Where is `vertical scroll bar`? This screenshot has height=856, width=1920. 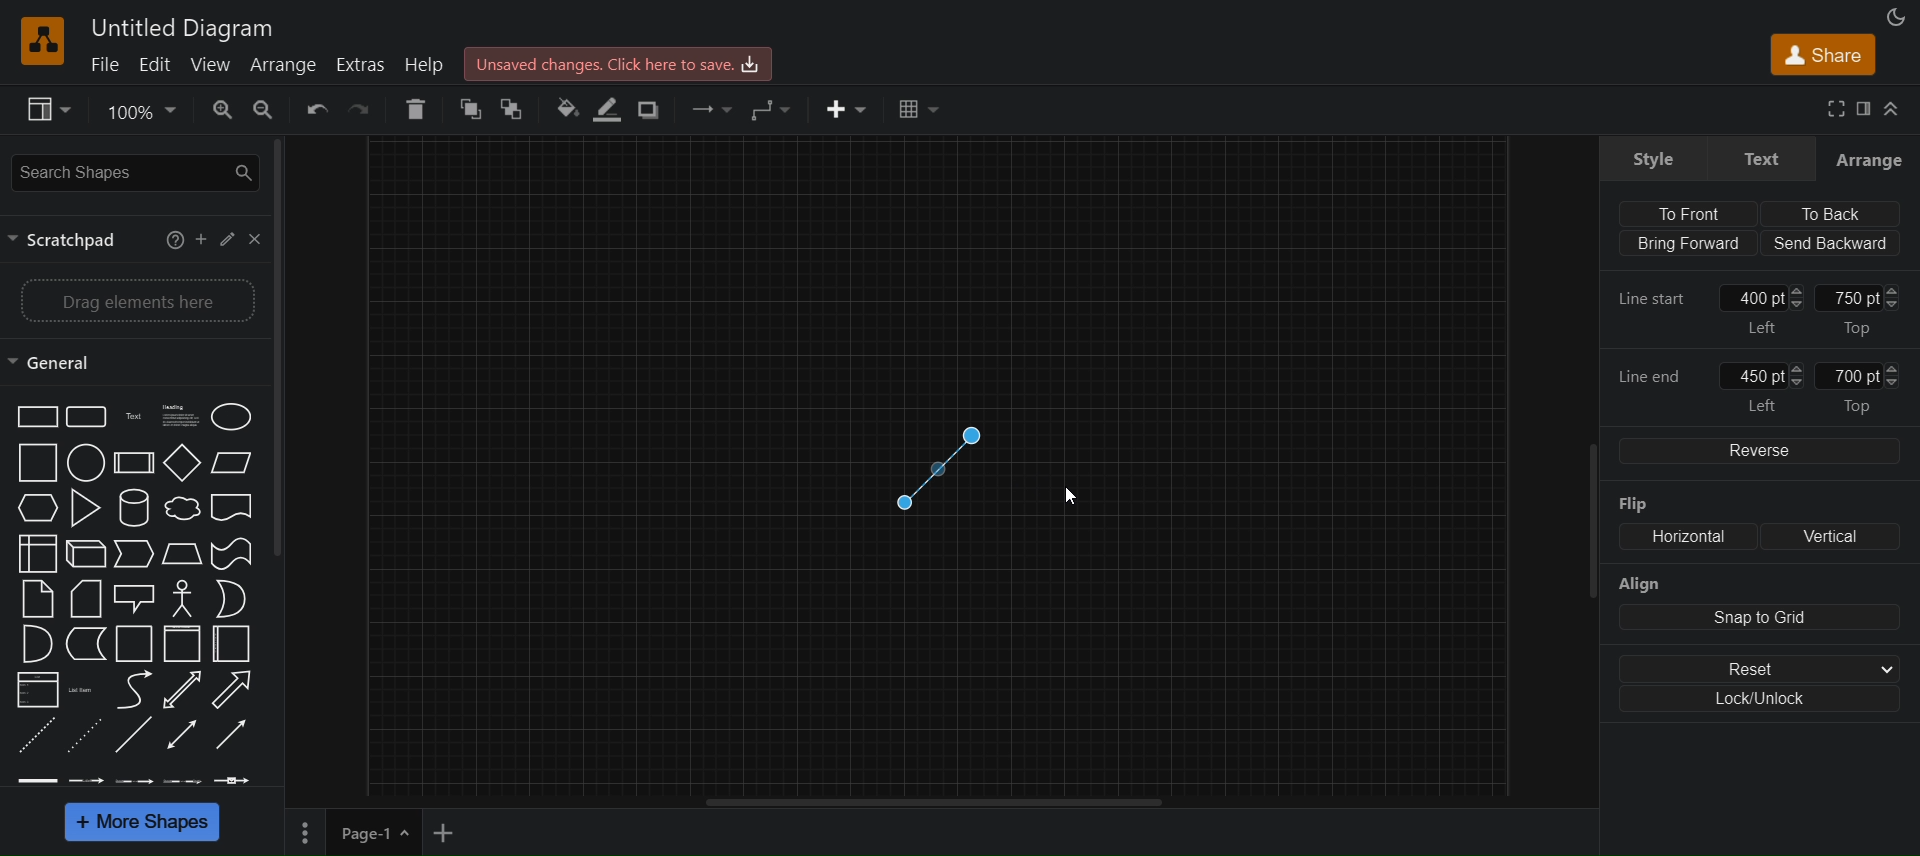
vertical scroll bar is located at coordinates (283, 349).